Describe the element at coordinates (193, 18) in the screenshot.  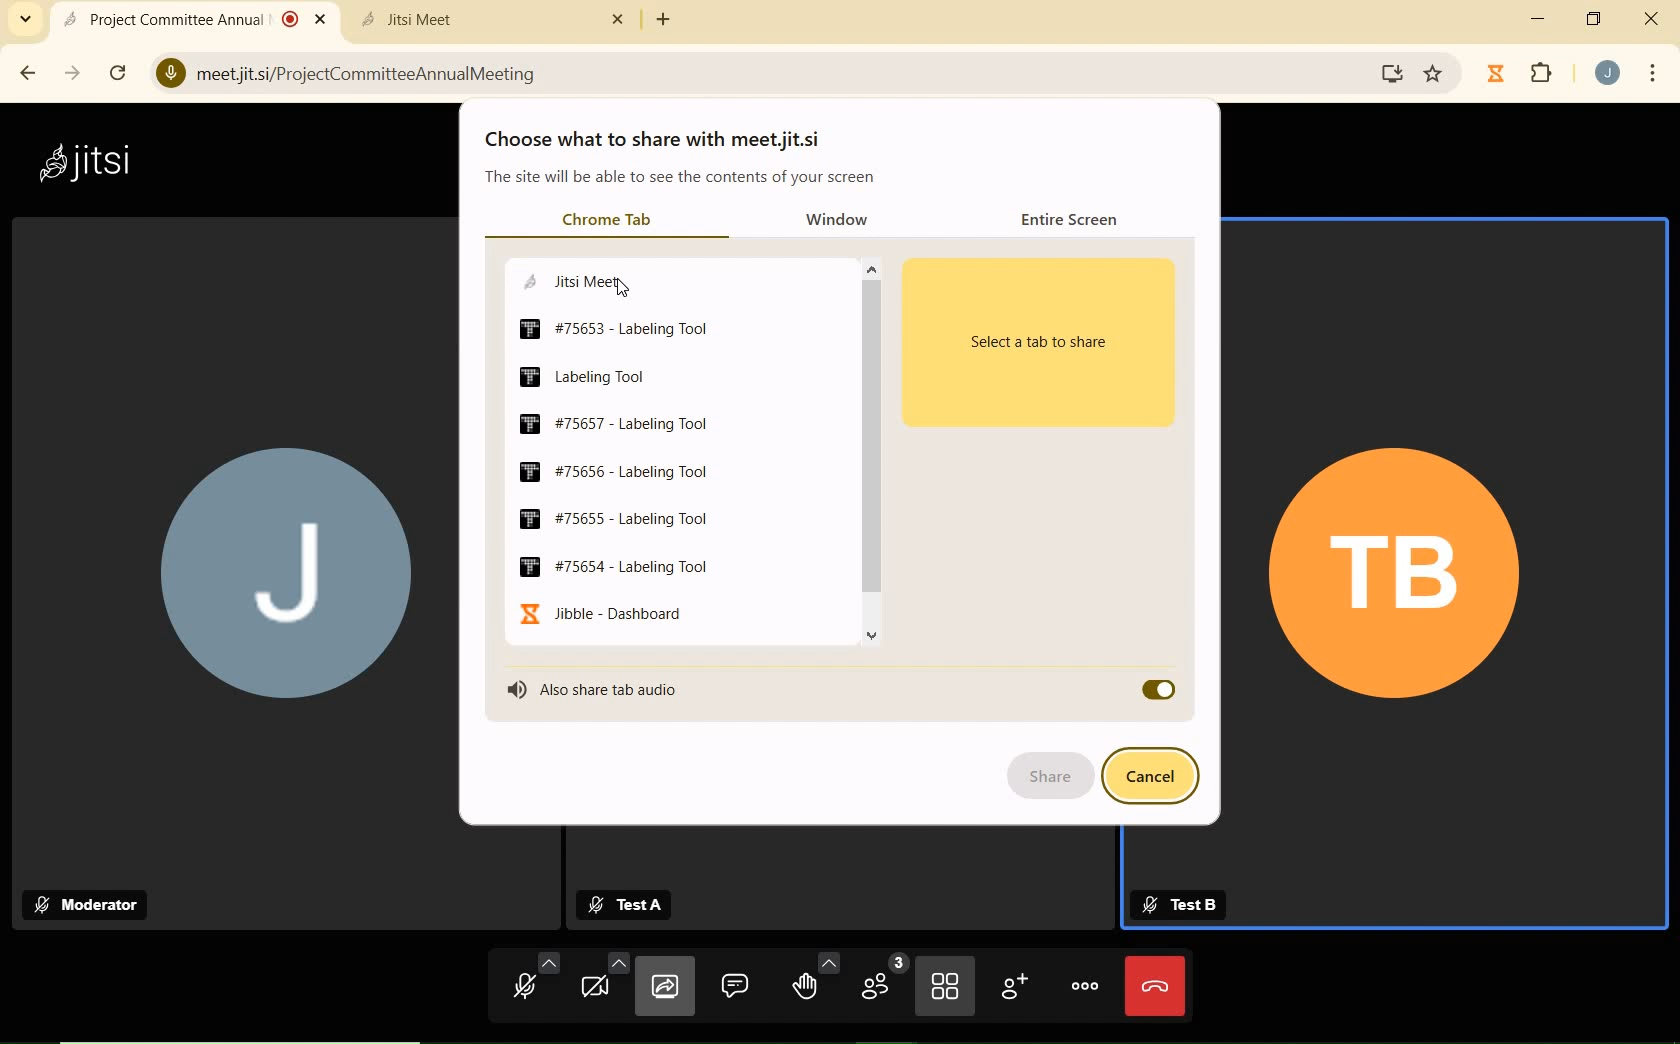
I see `Project Committee Annual` at that location.